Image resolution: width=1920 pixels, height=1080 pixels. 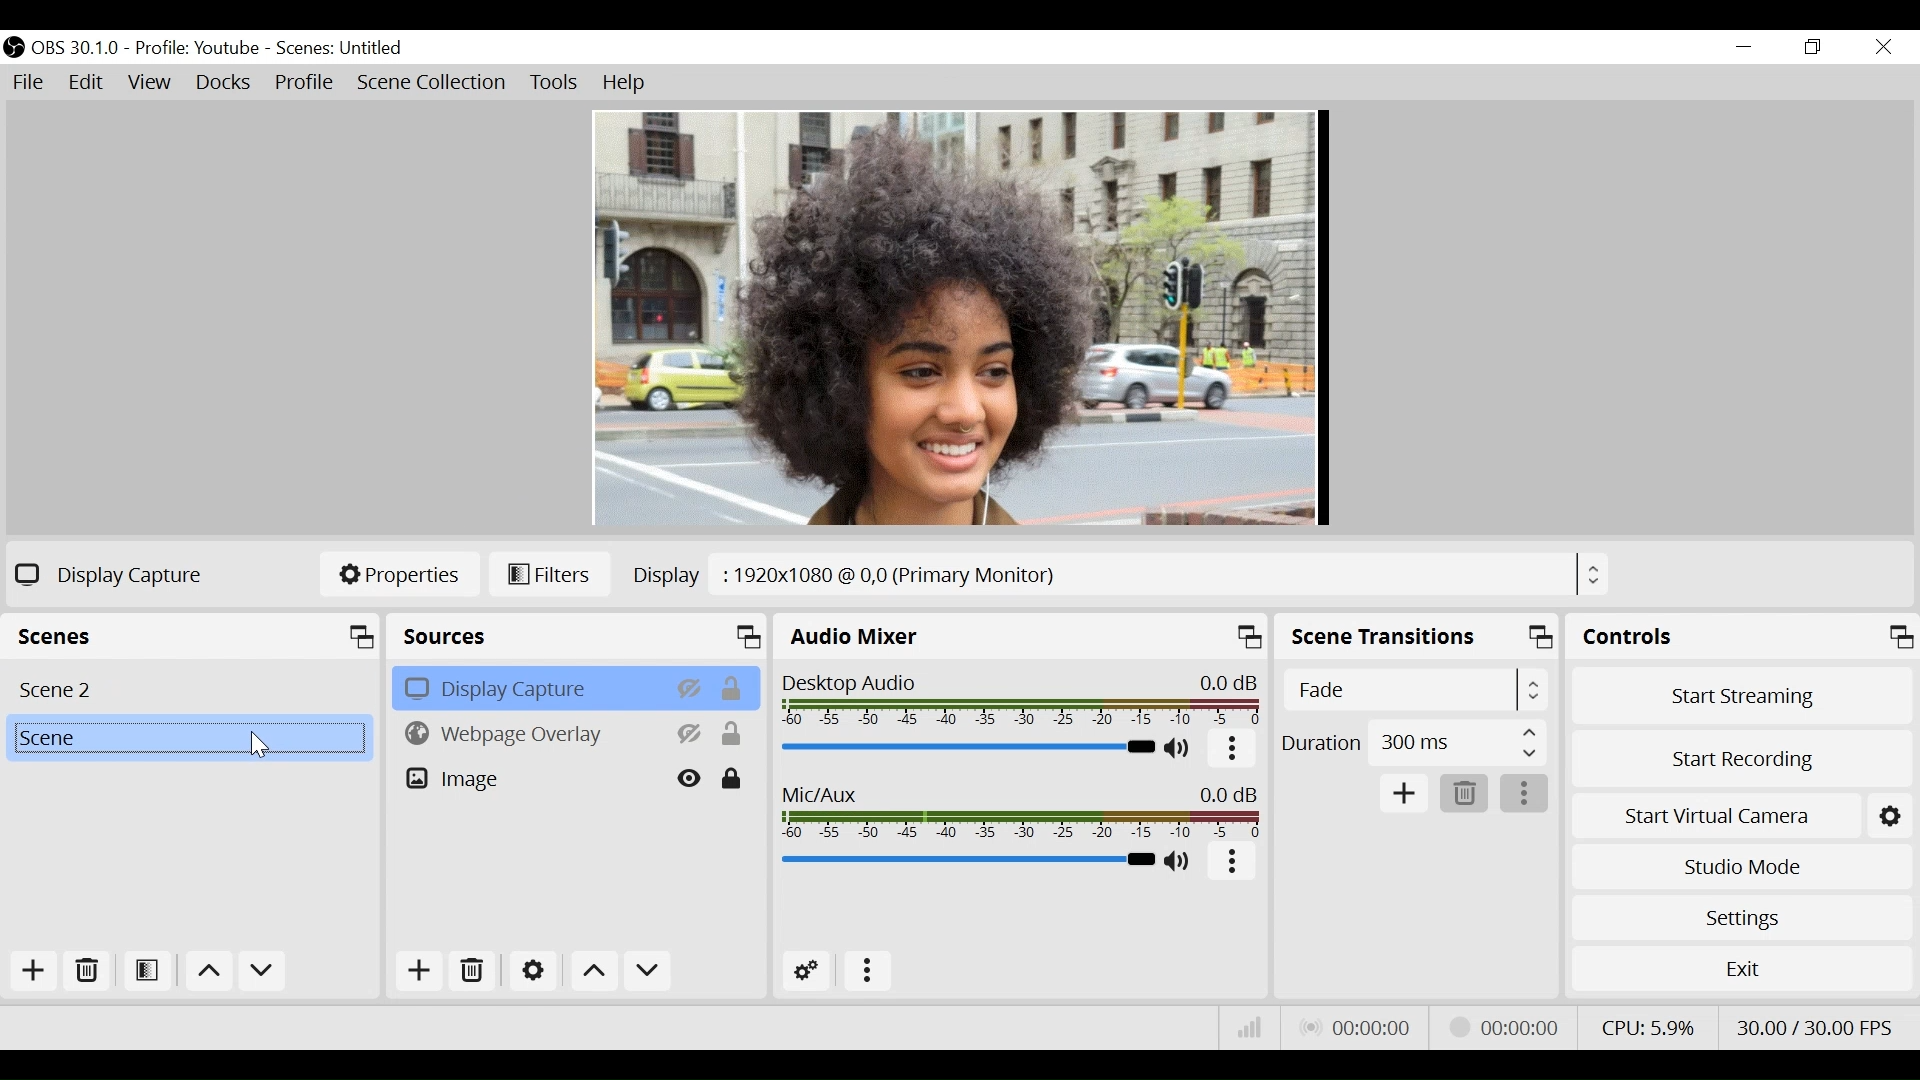 What do you see at coordinates (627, 85) in the screenshot?
I see `Help` at bounding box center [627, 85].